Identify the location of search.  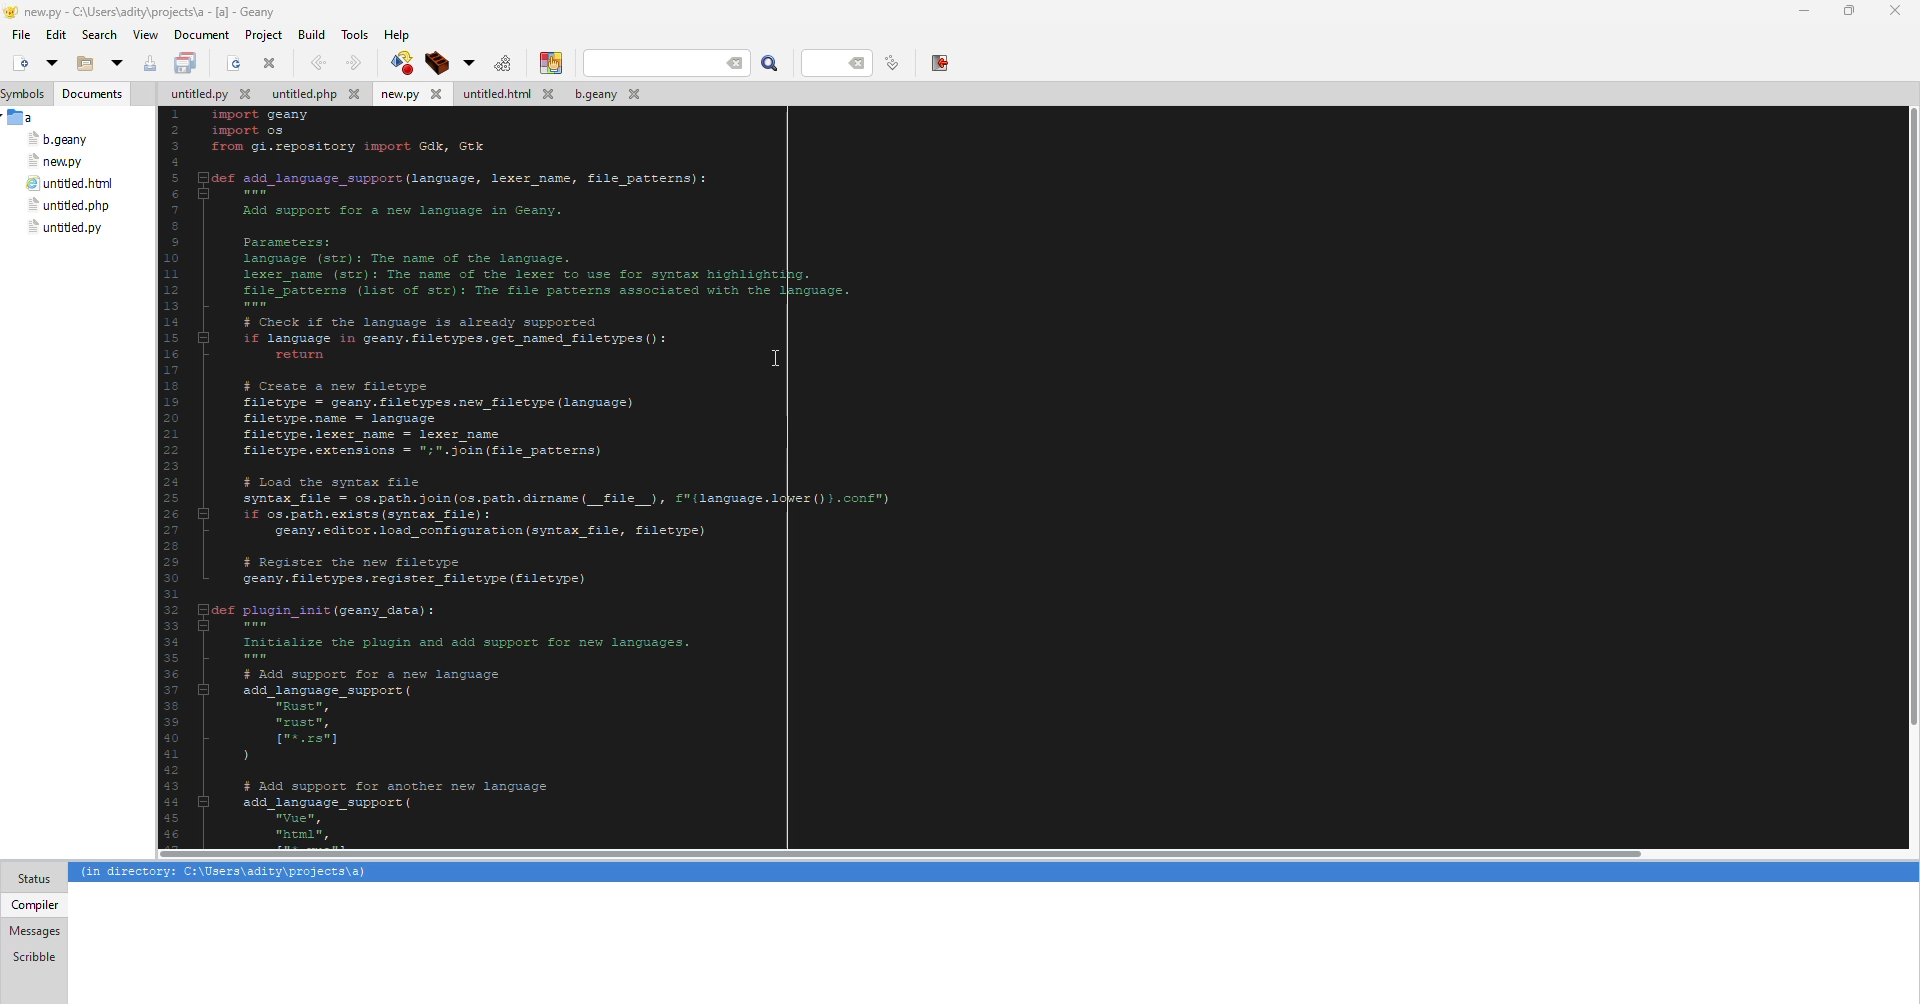
(667, 64).